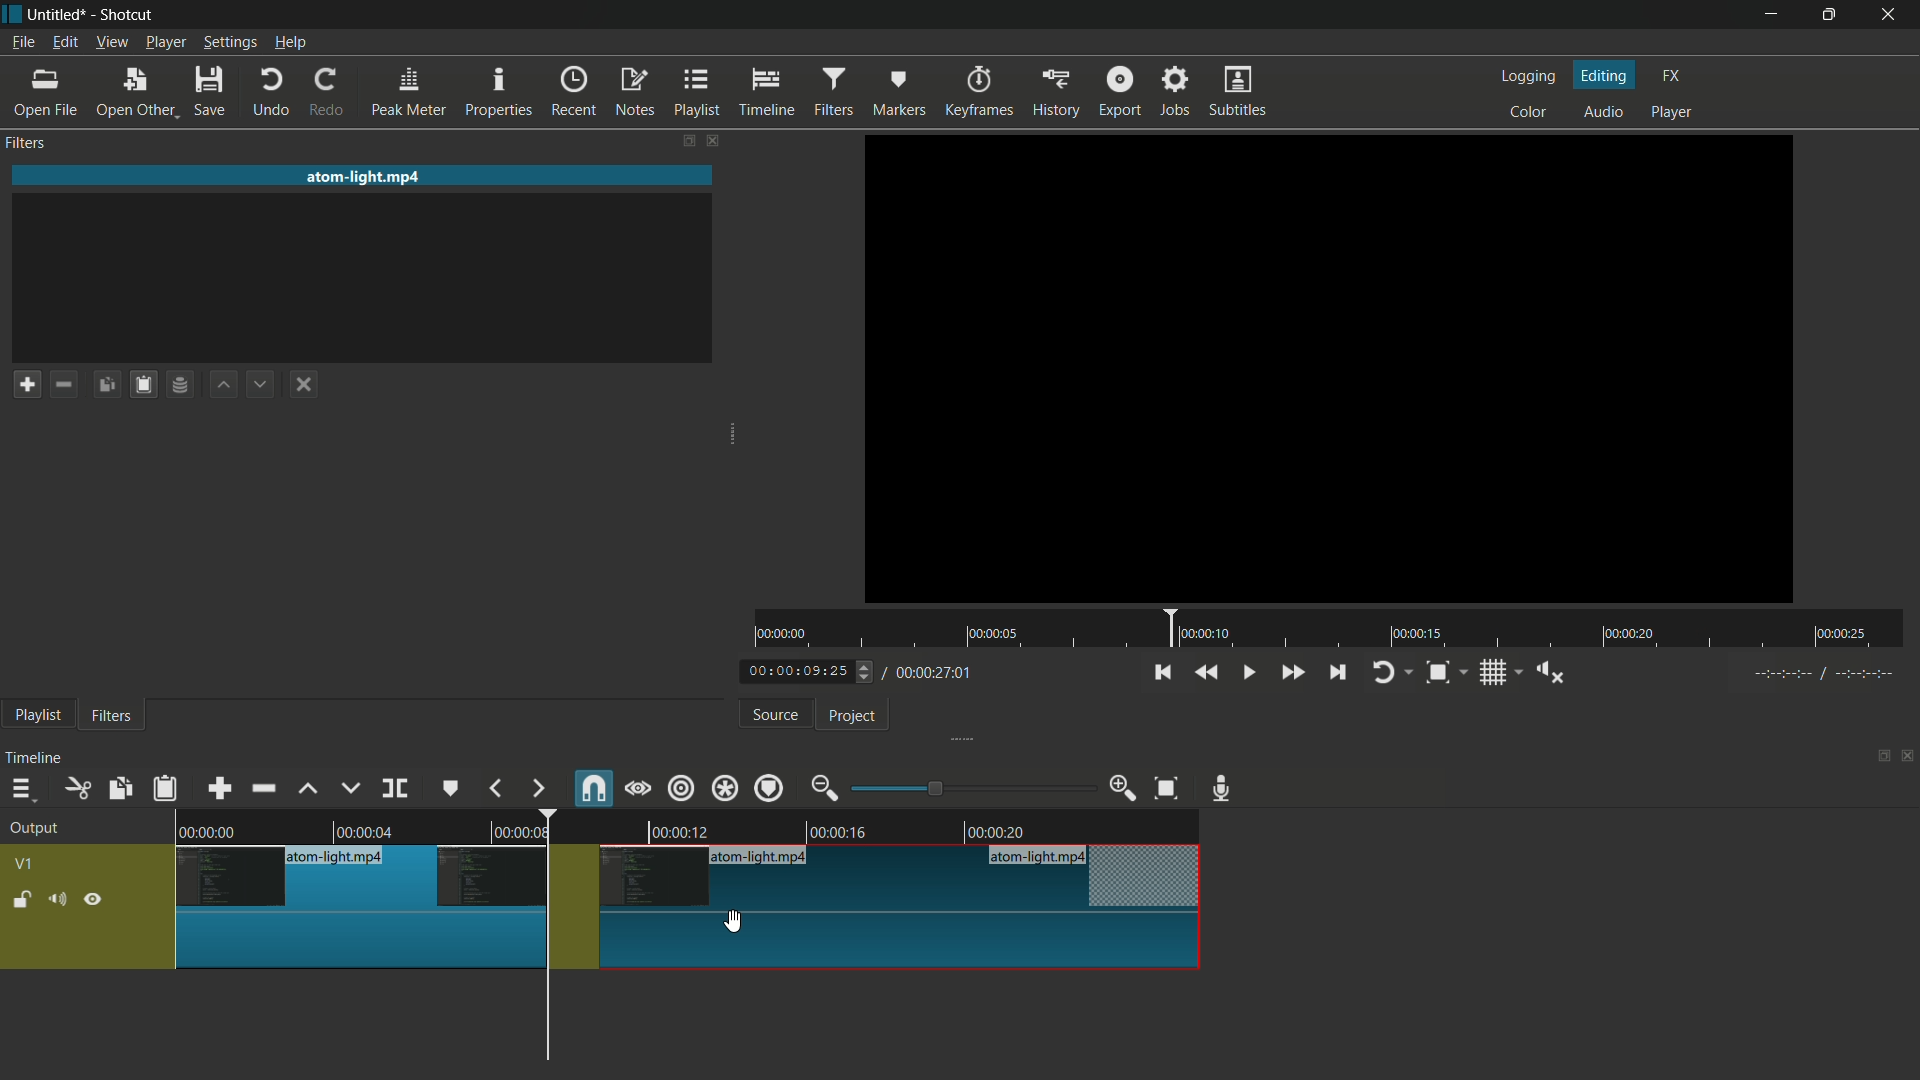 The width and height of the screenshot is (1920, 1080). Describe the element at coordinates (771, 787) in the screenshot. I see `ripple markers` at that location.